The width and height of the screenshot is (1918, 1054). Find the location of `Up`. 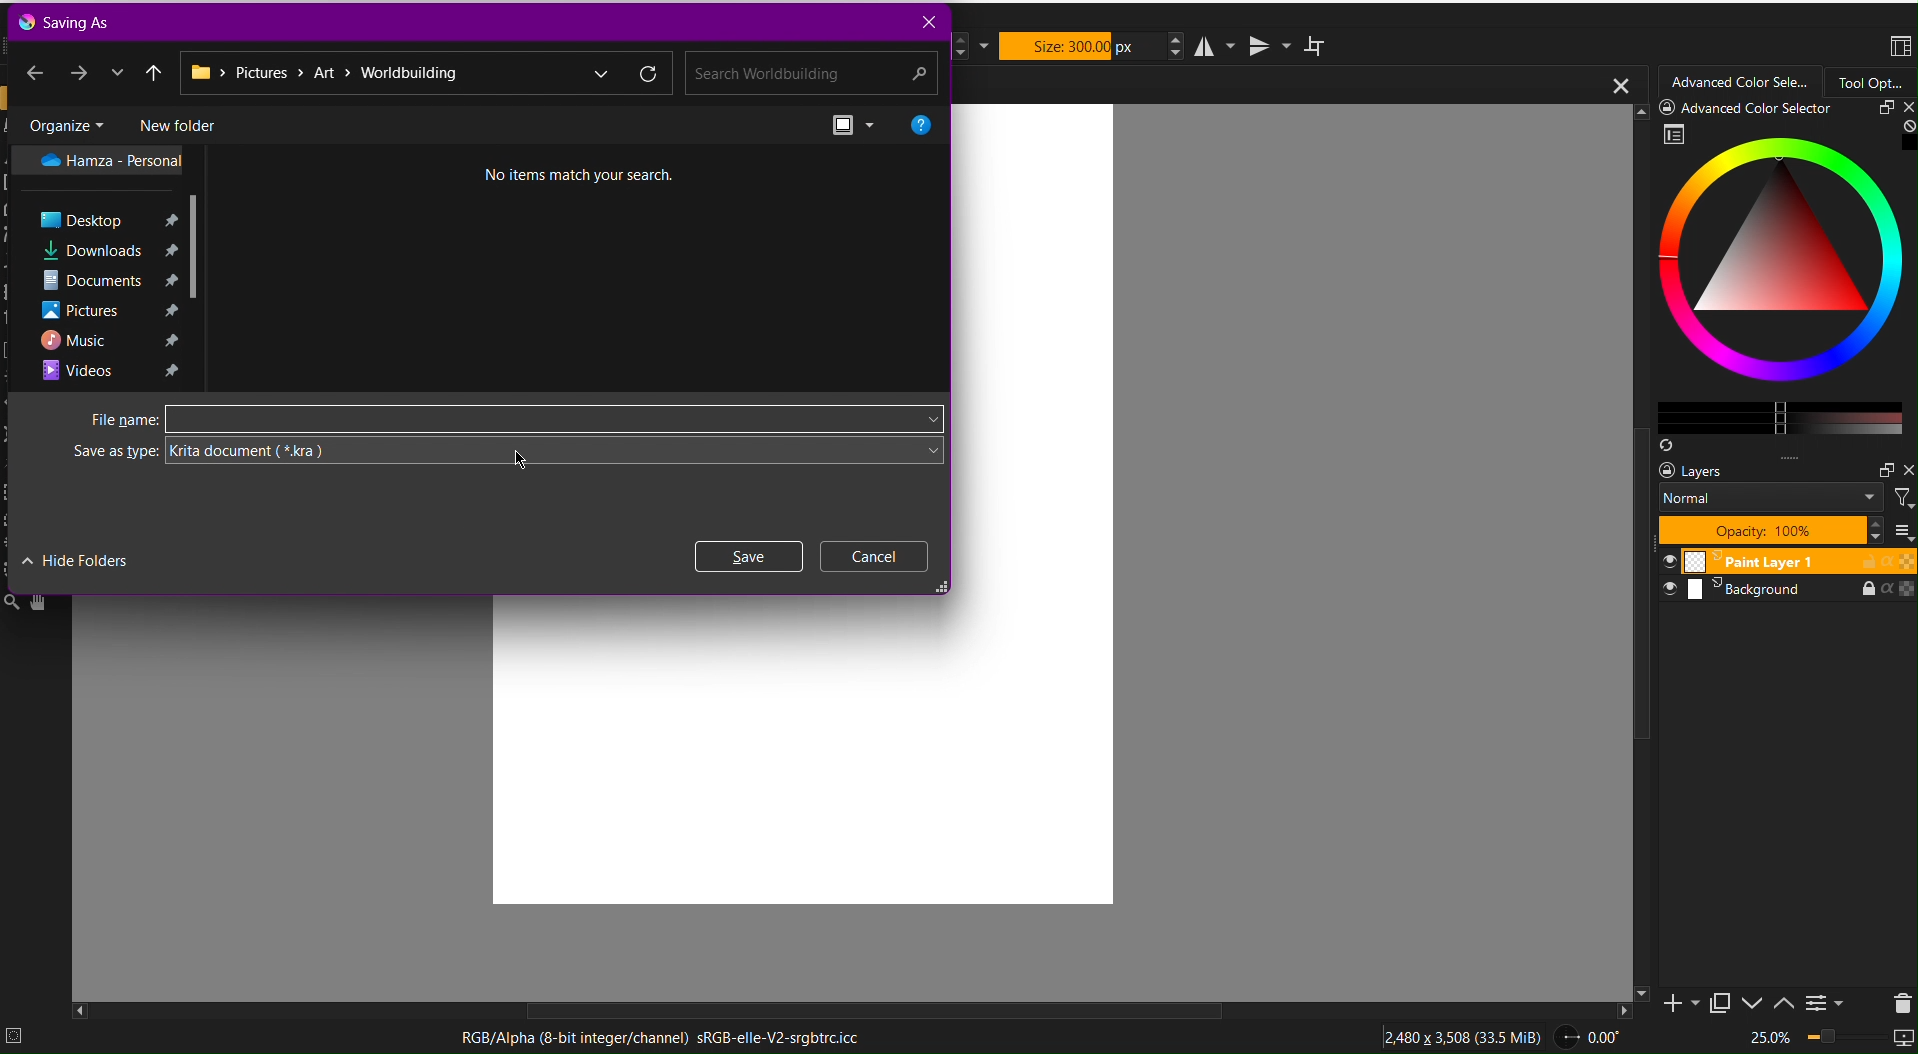

Up is located at coordinates (155, 71).